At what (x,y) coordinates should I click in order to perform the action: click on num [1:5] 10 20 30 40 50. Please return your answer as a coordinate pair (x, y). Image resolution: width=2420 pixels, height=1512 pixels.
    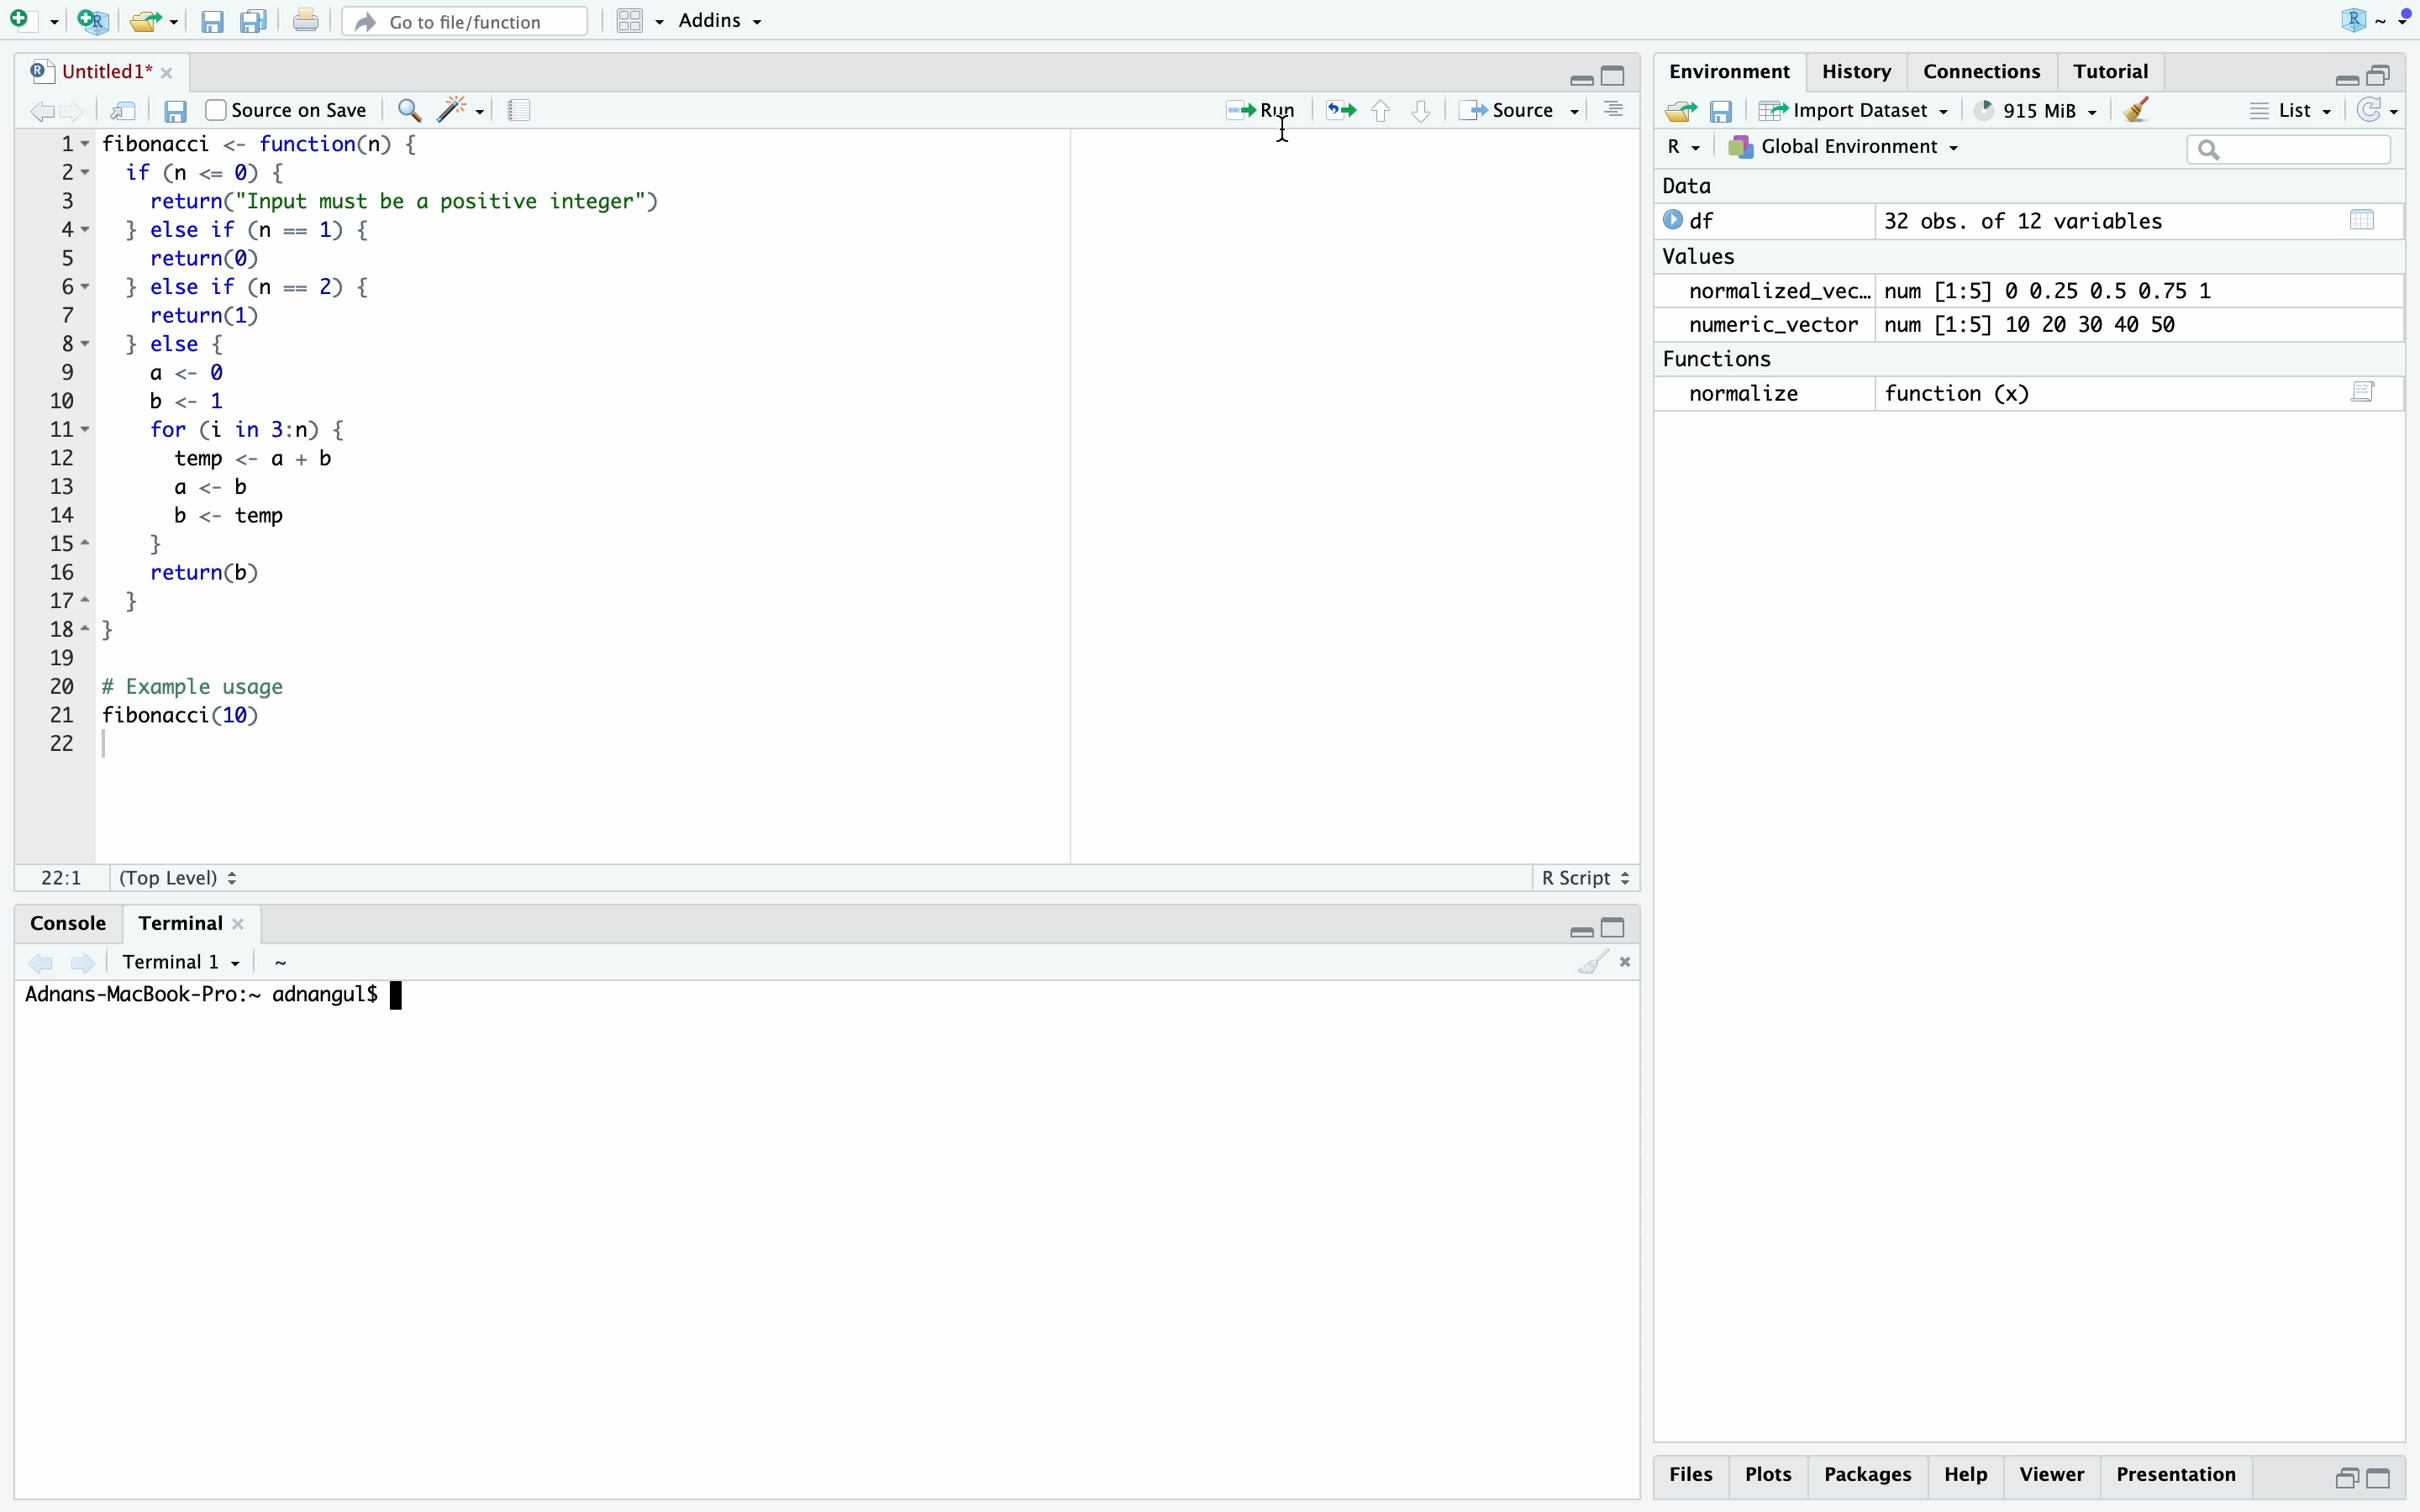
    Looking at the image, I should click on (2045, 324).